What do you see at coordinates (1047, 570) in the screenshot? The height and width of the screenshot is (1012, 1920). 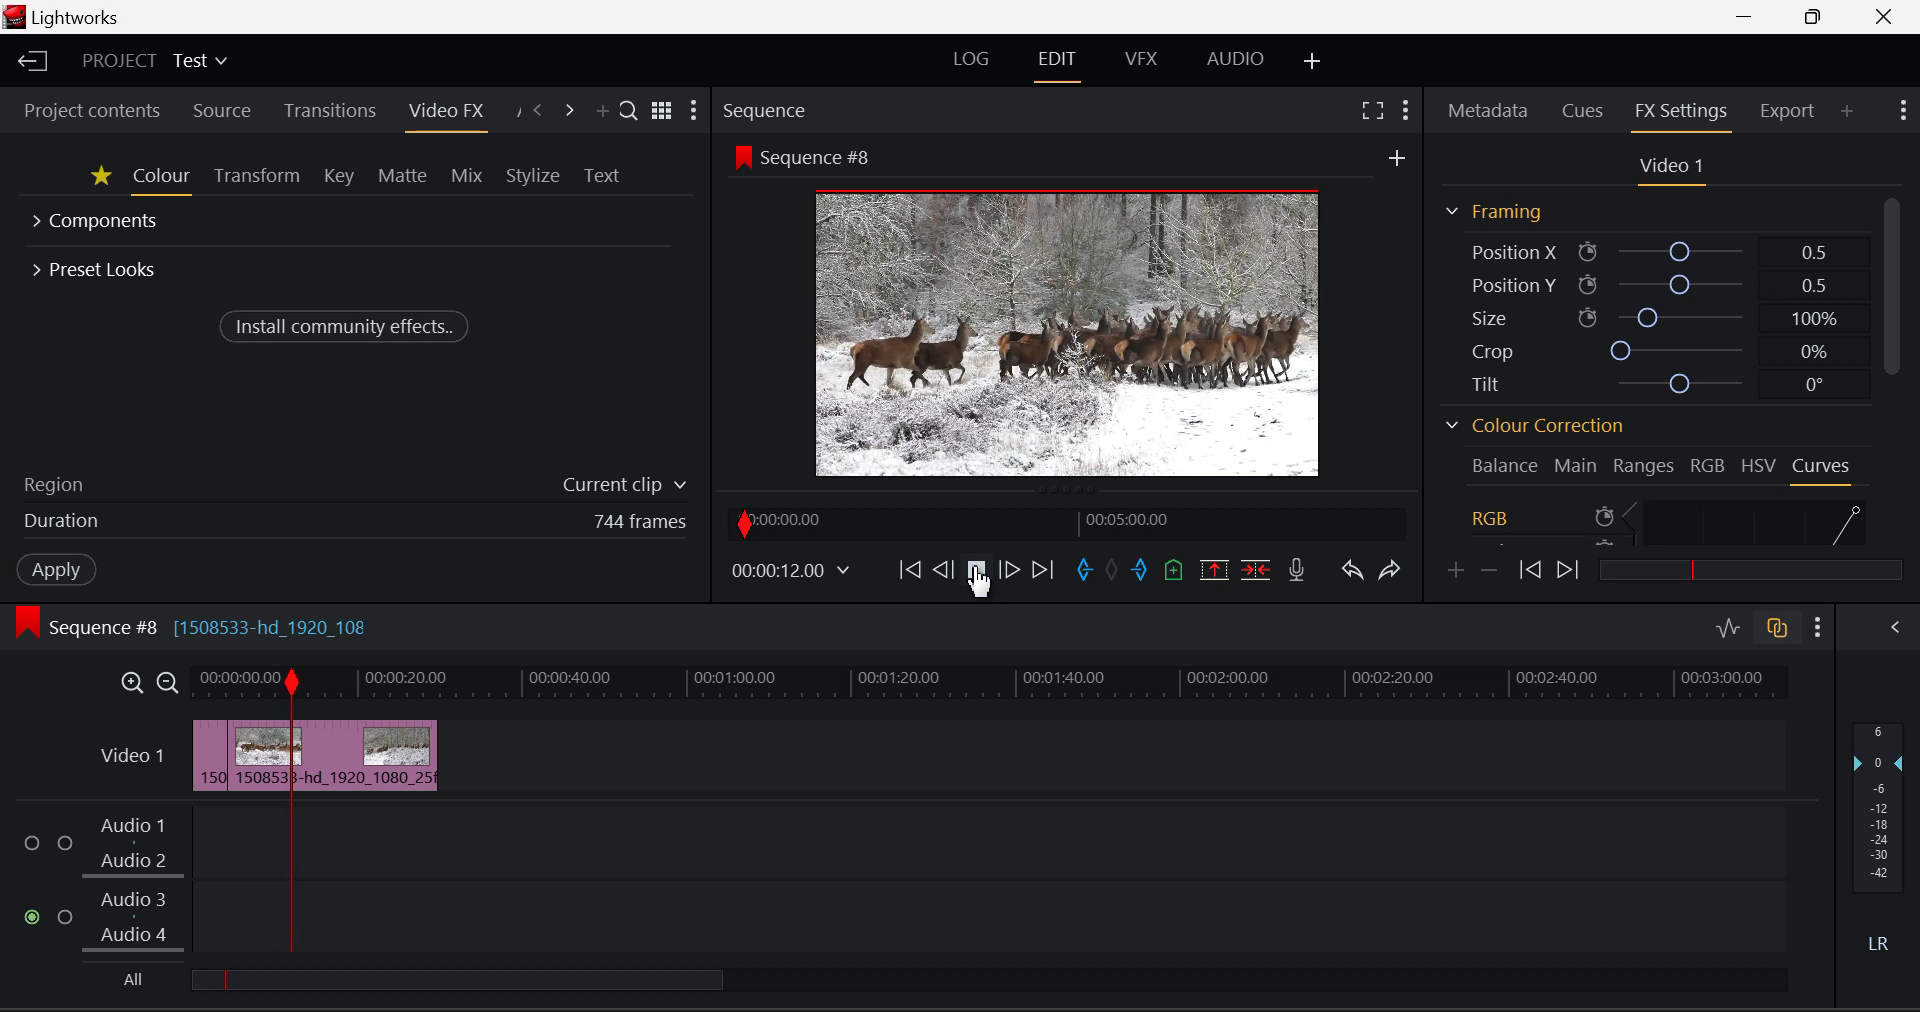 I see `To End` at bounding box center [1047, 570].